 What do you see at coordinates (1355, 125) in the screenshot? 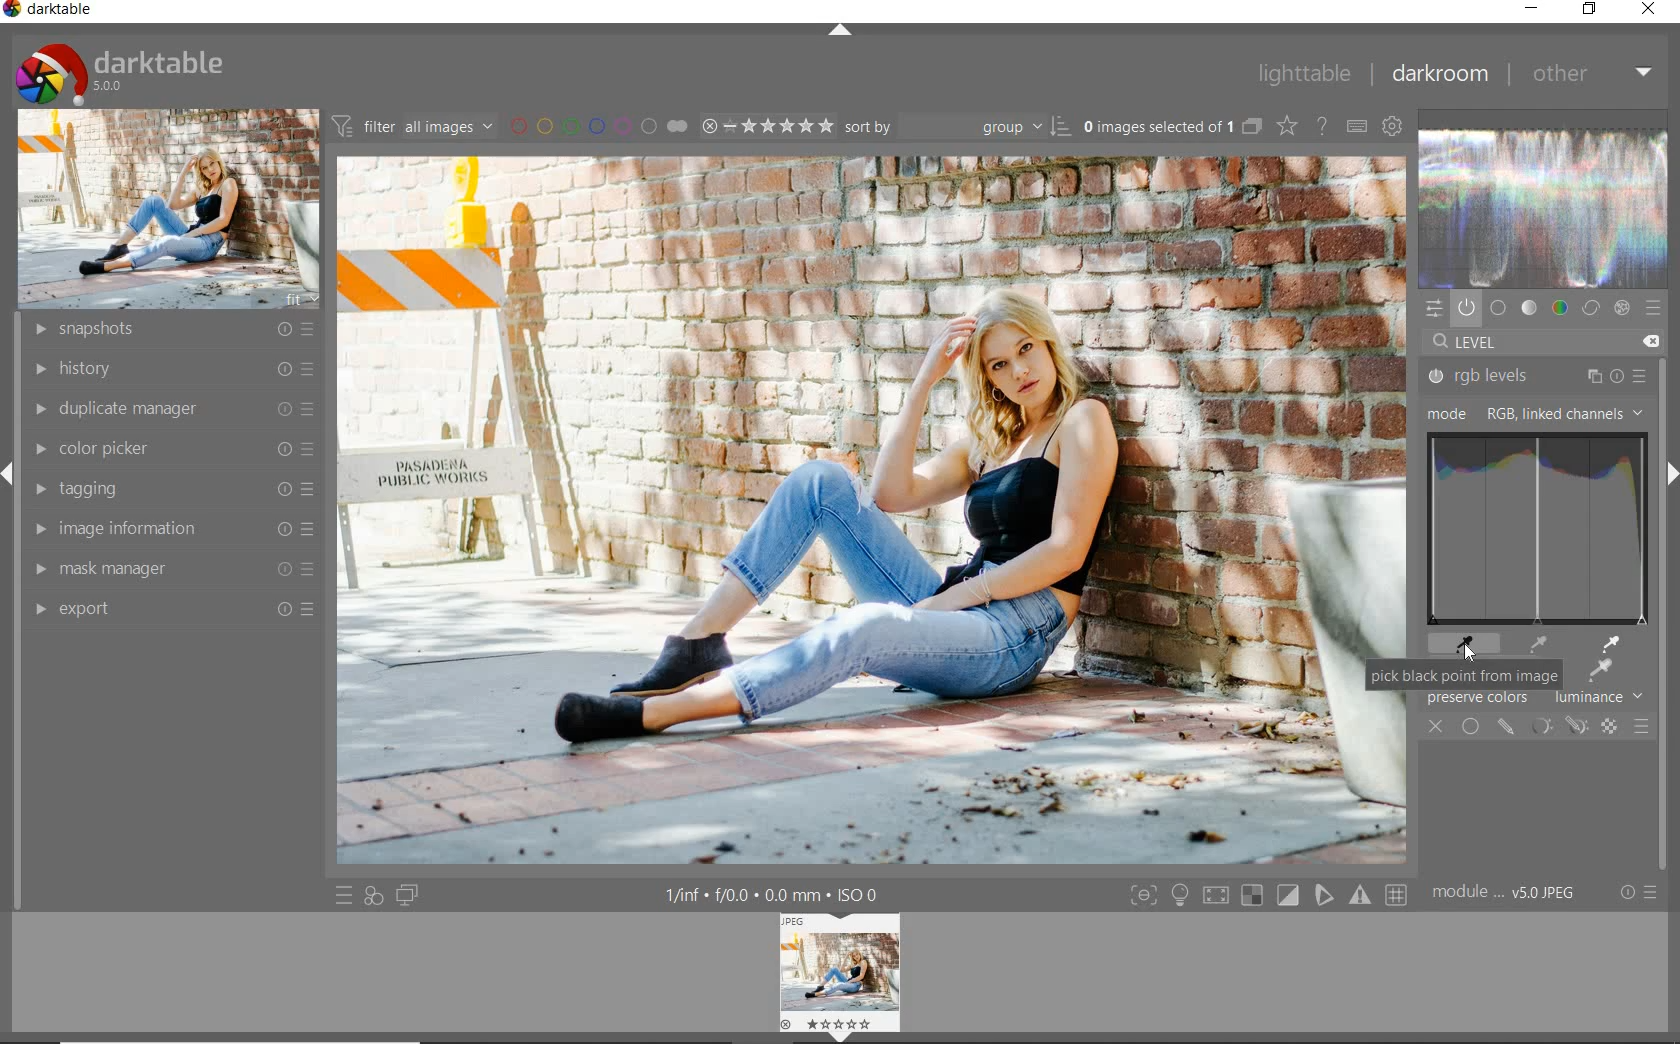
I see `define keyboard shortcuts` at bounding box center [1355, 125].